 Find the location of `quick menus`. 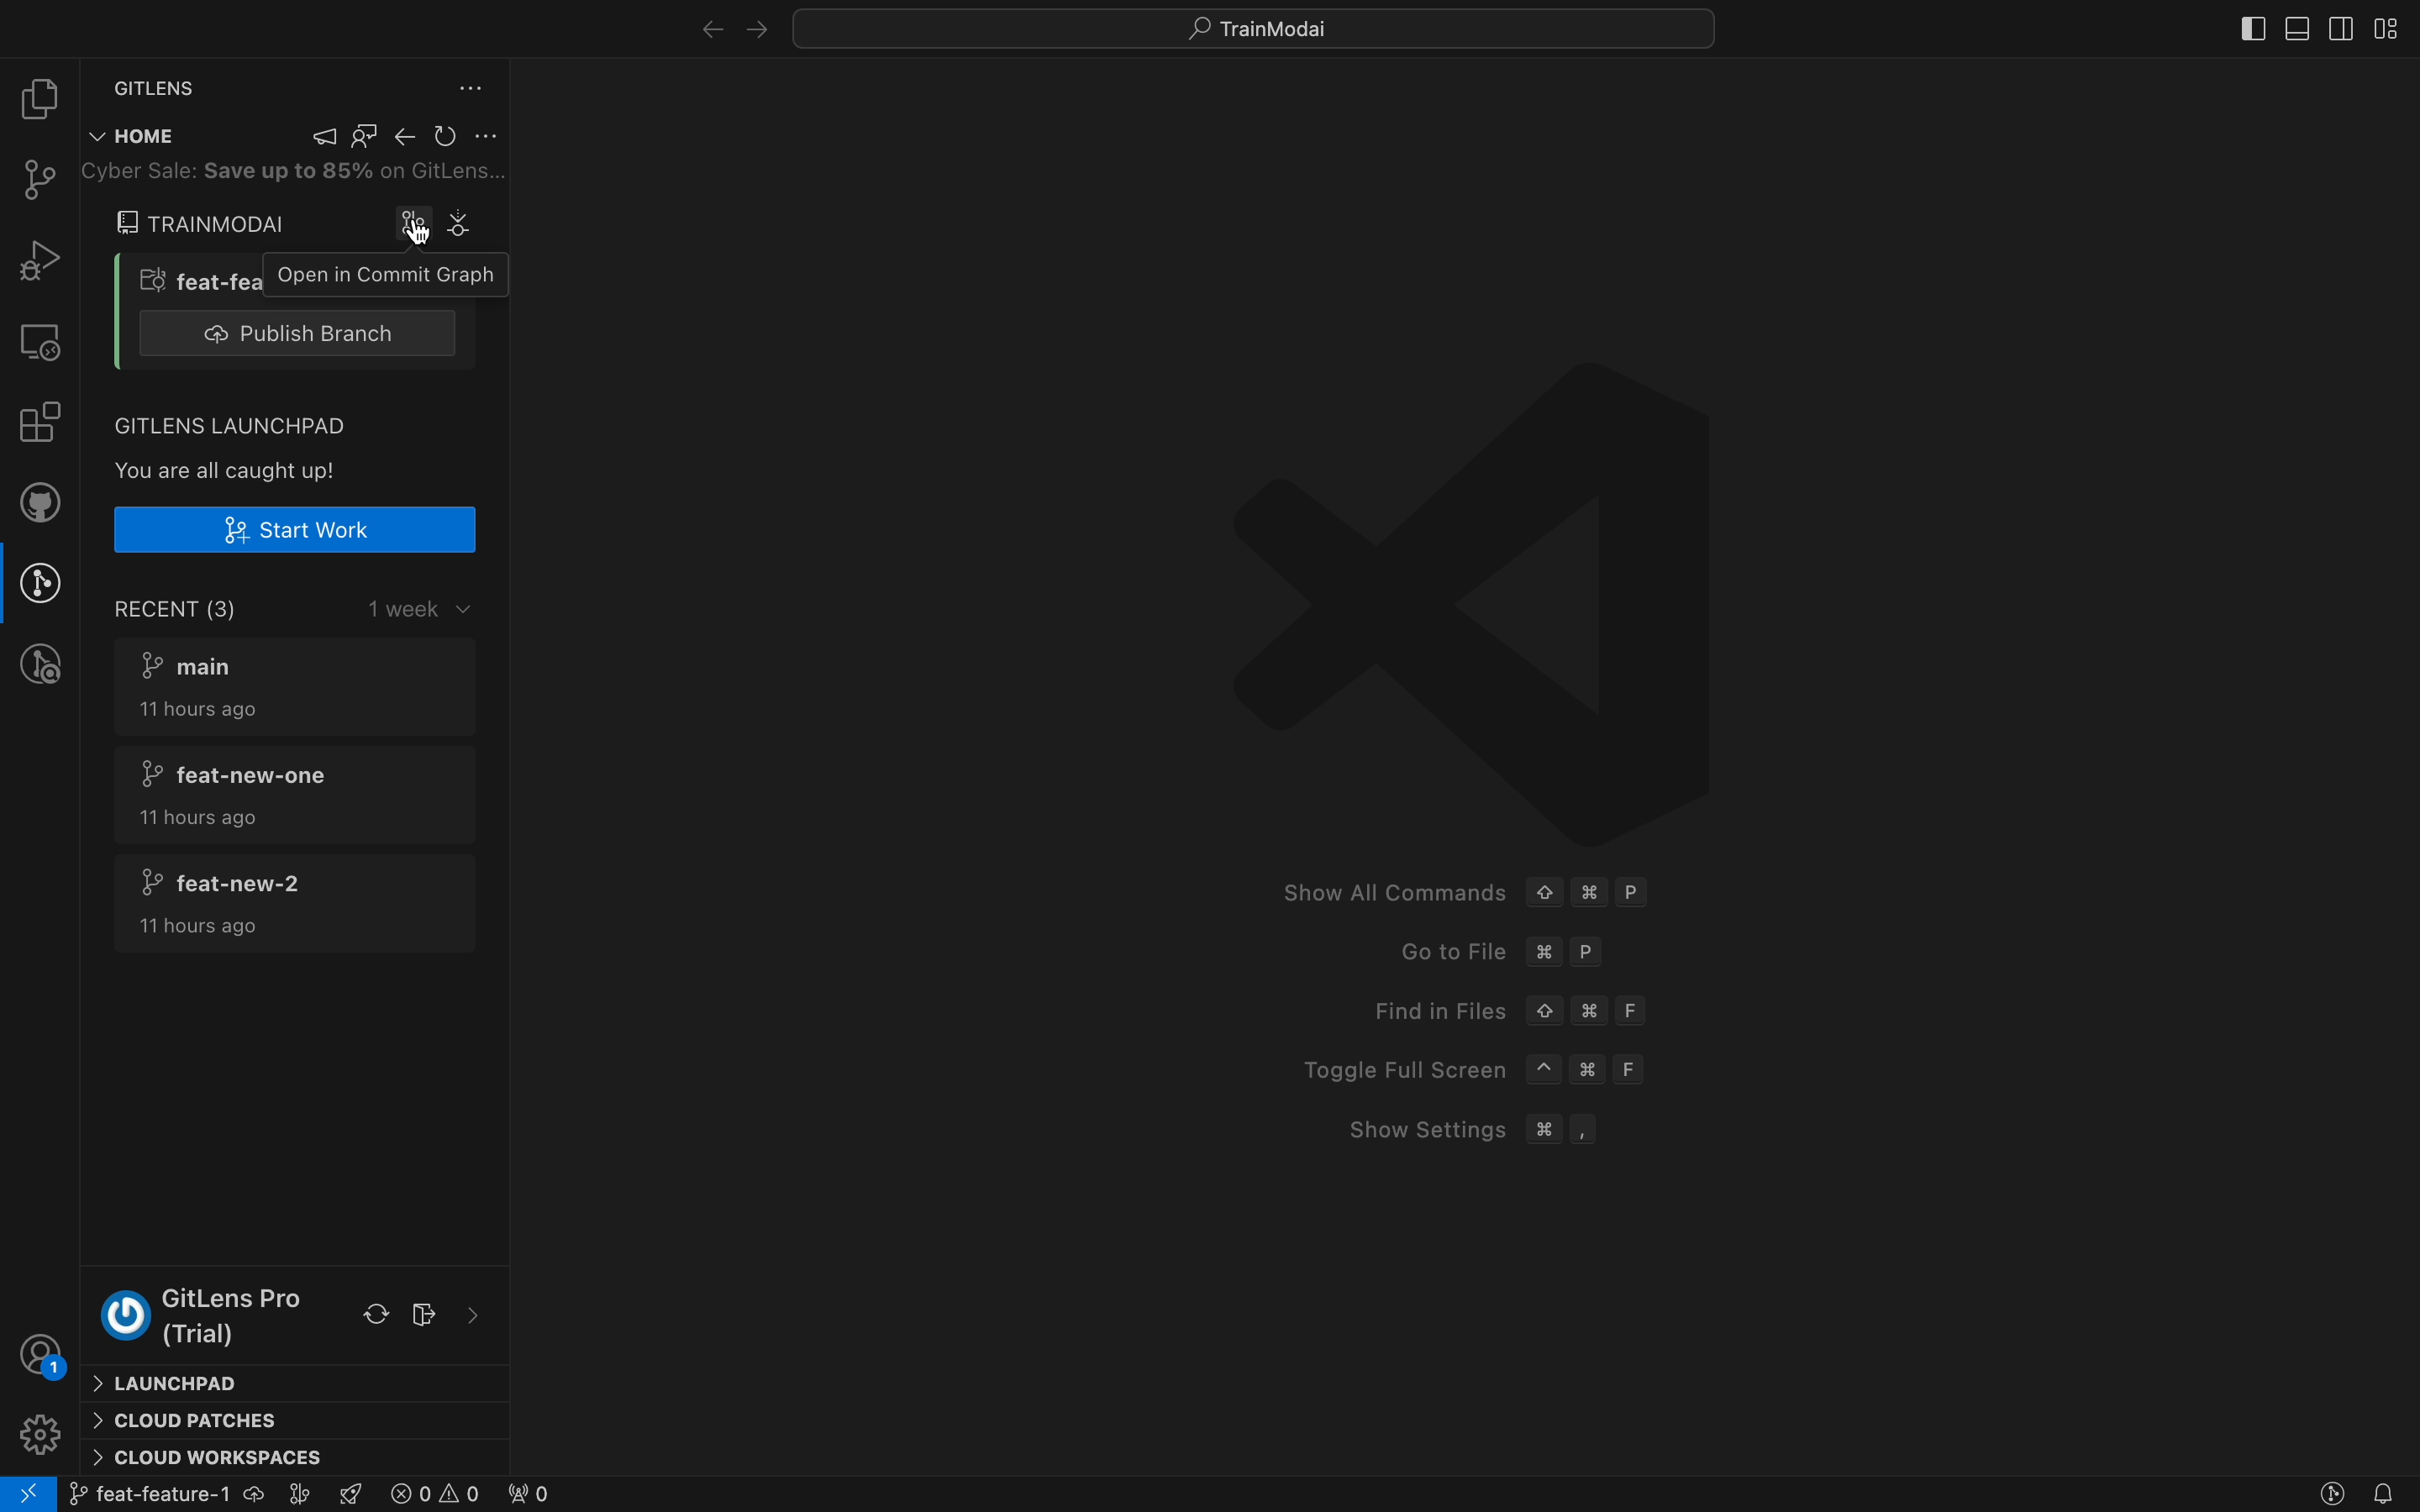

quick menus is located at coordinates (1255, 25).